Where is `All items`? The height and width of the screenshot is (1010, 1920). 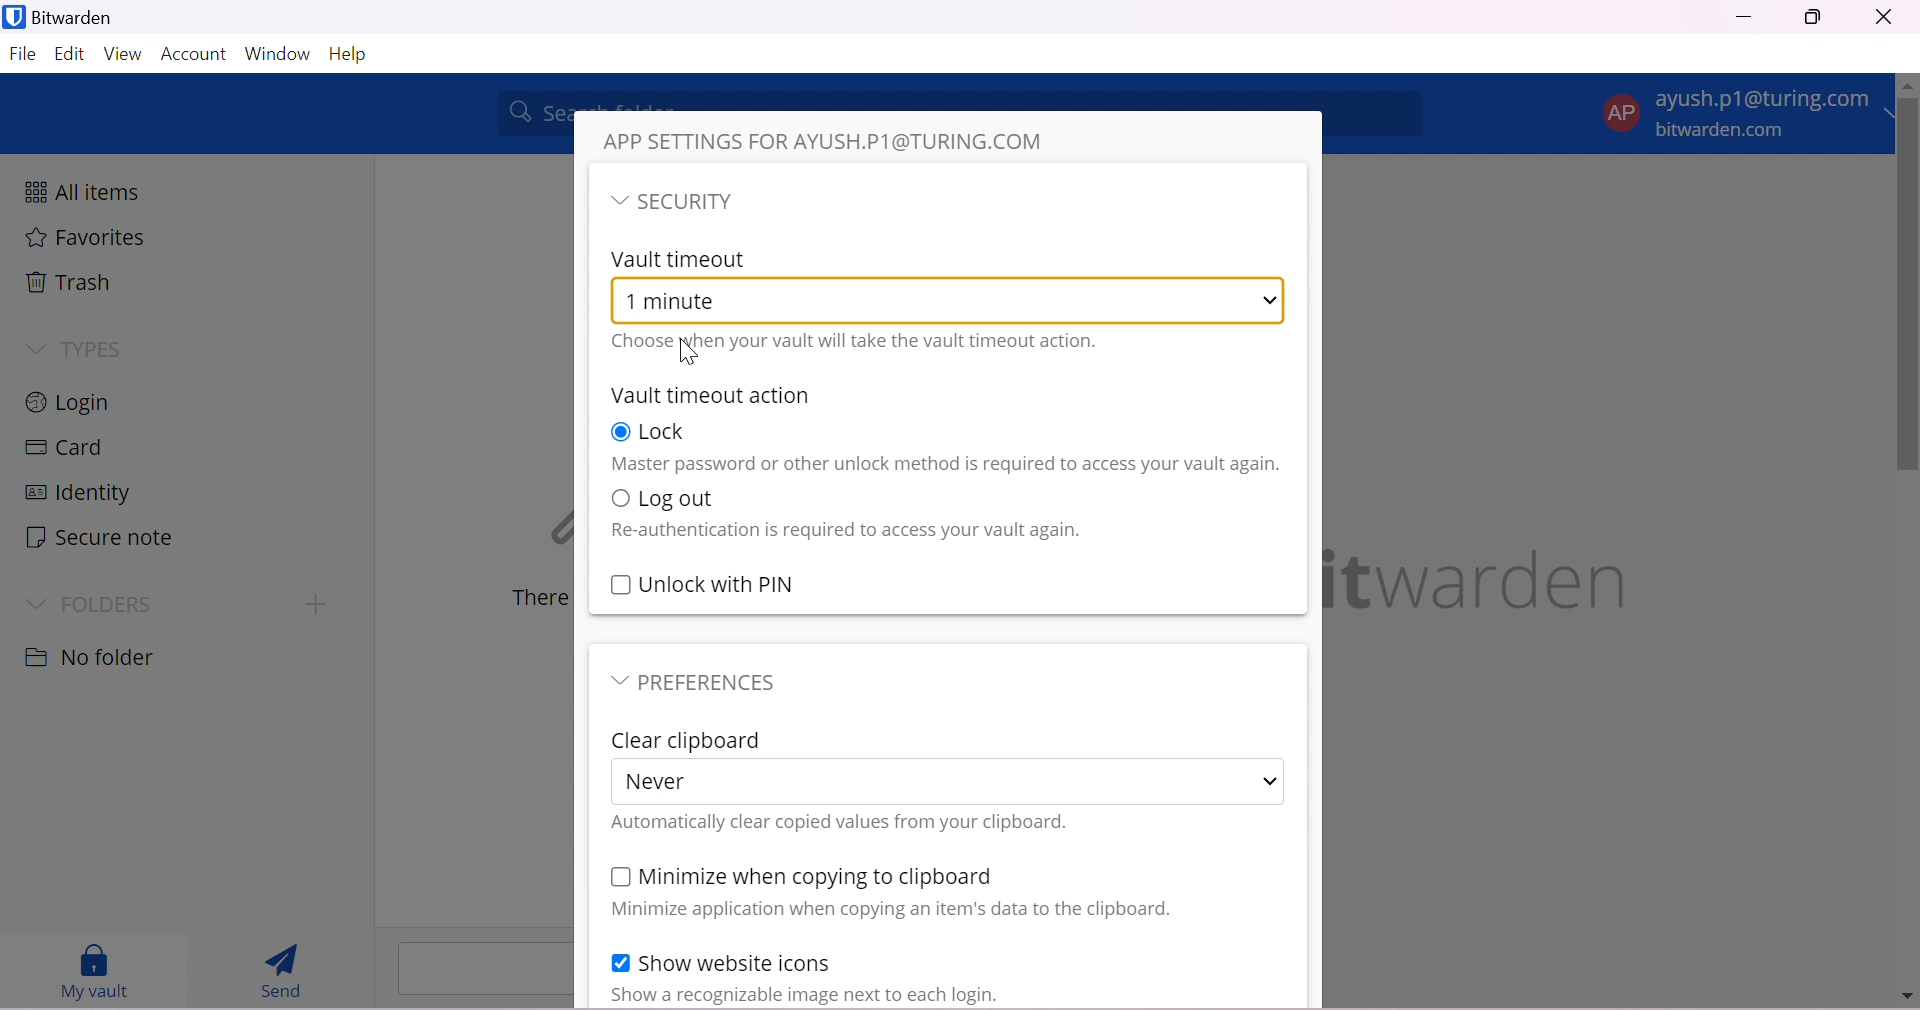
All items is located at coordinates (82, 189).